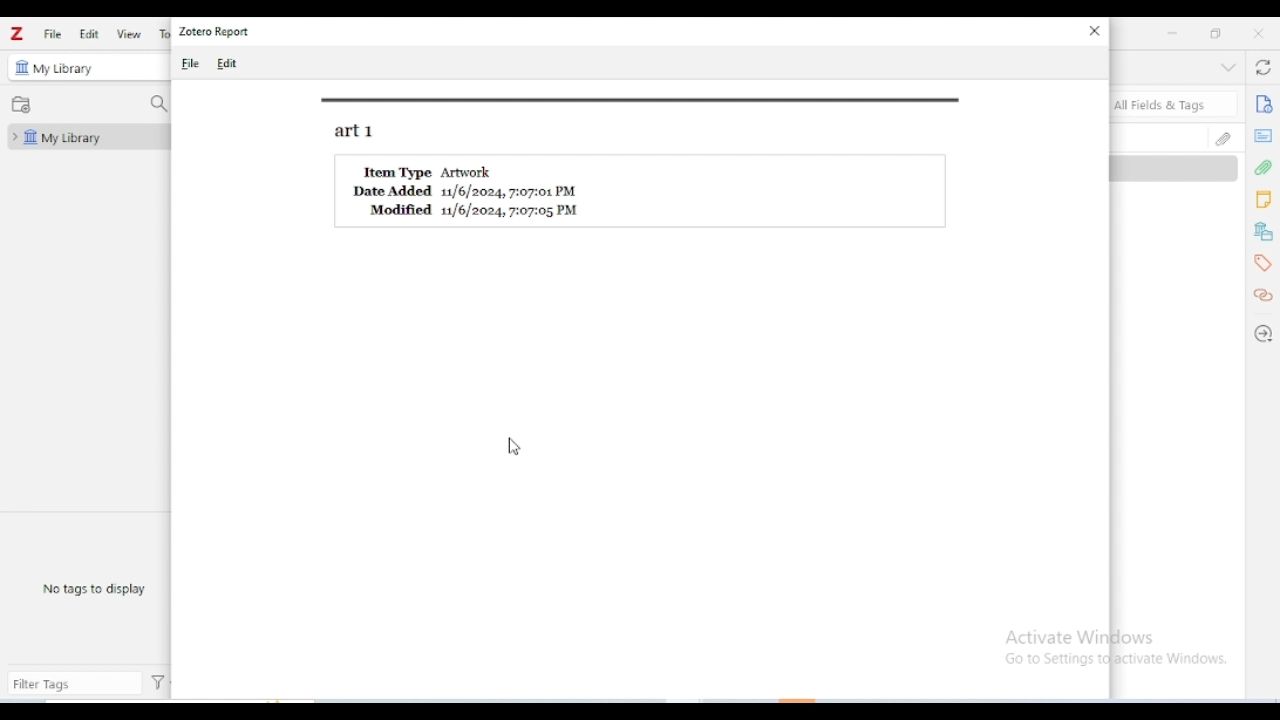 Image resolution: width=1280 pixels, height=720 pixels. I want to click on file, so click(190, 62).